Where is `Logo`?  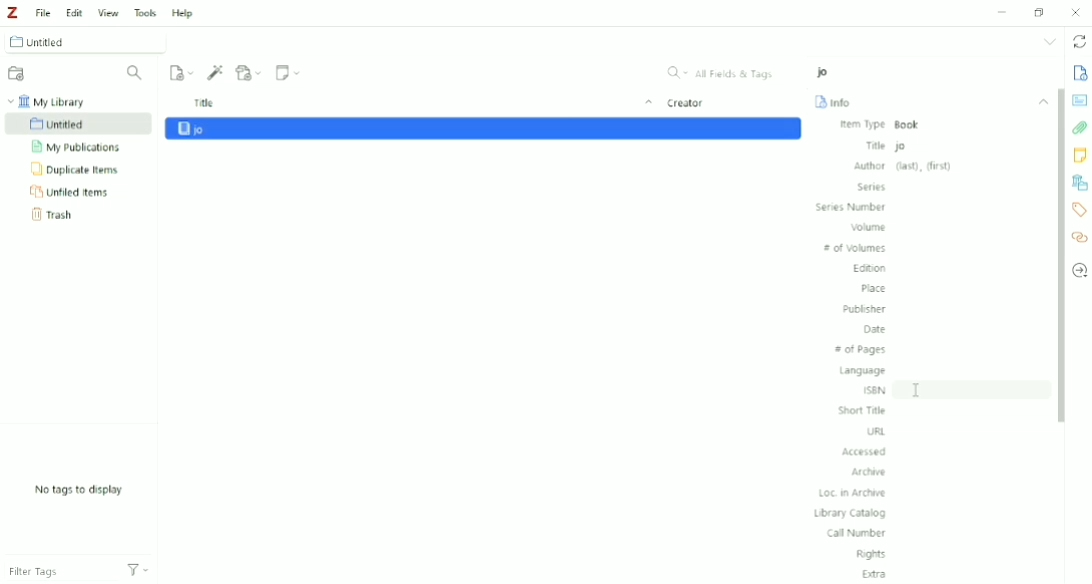
Logo is located at coordinates (12, 12).